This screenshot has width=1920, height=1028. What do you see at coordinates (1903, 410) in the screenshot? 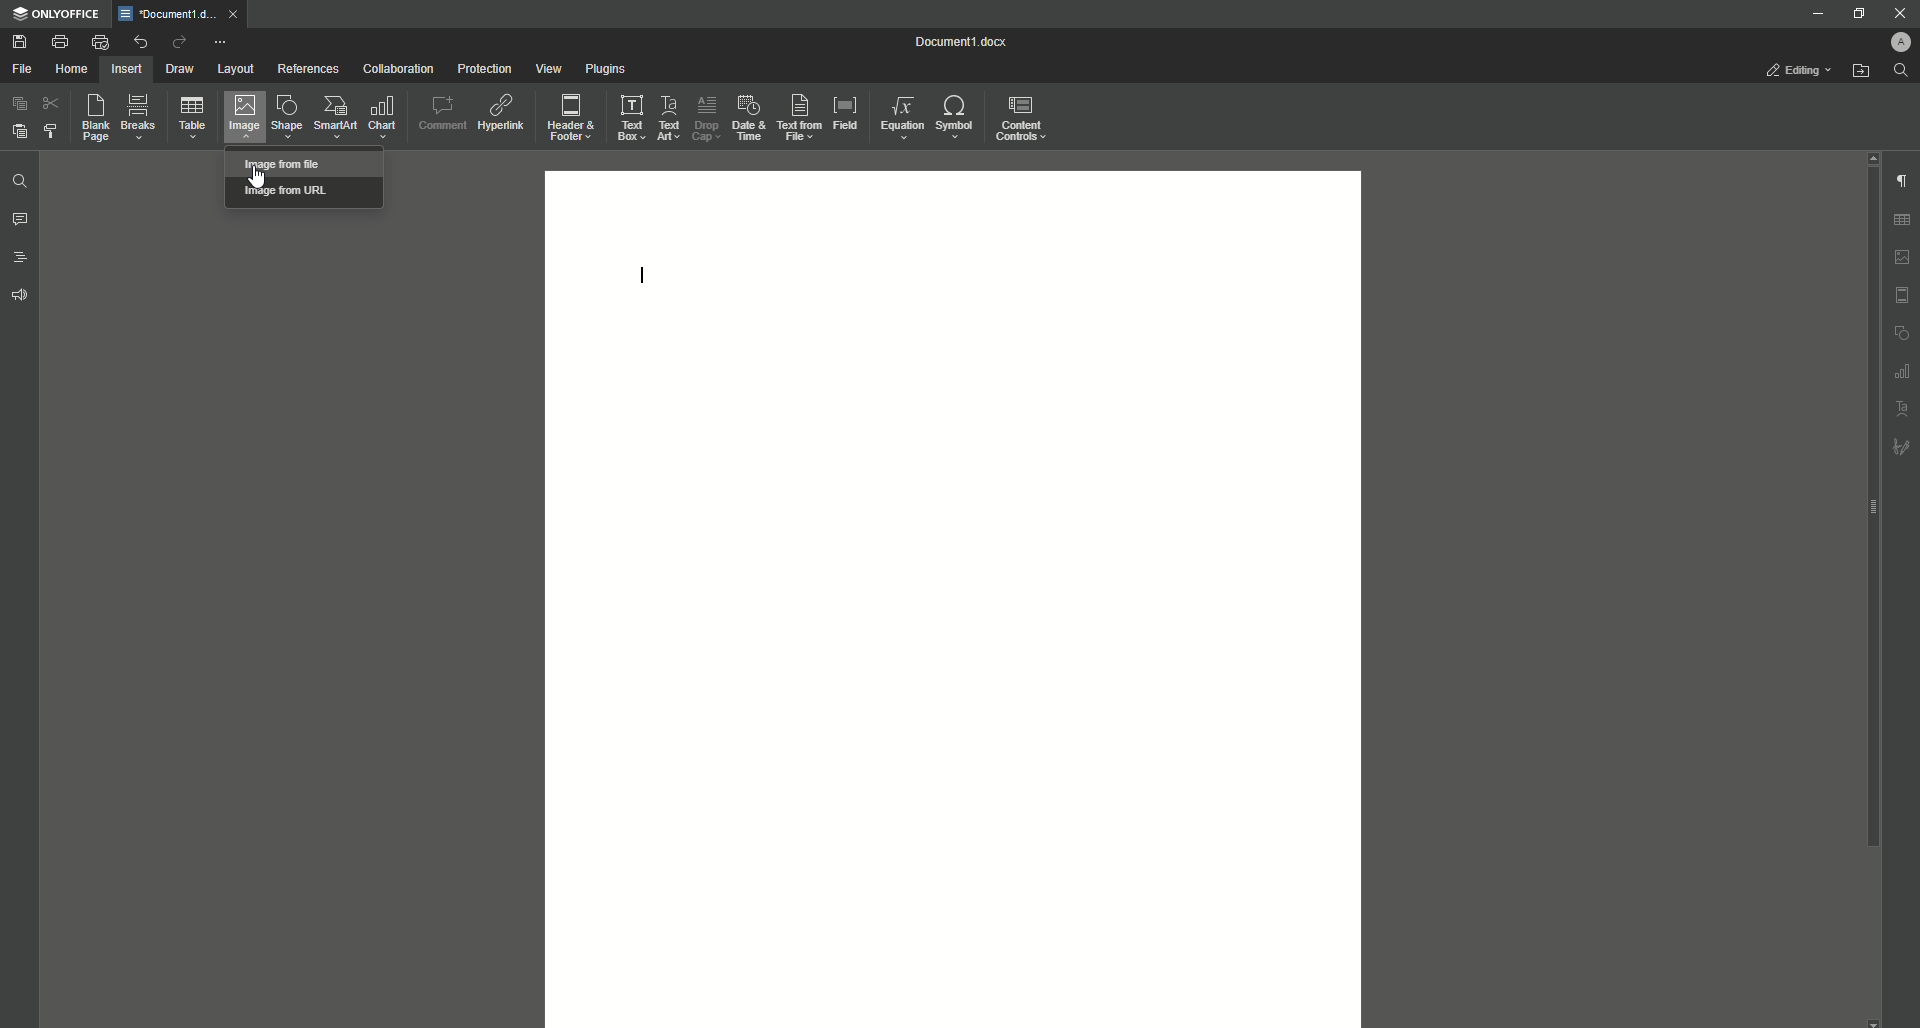
I see `Text Art Settings` at bounding box center [1903, 410].